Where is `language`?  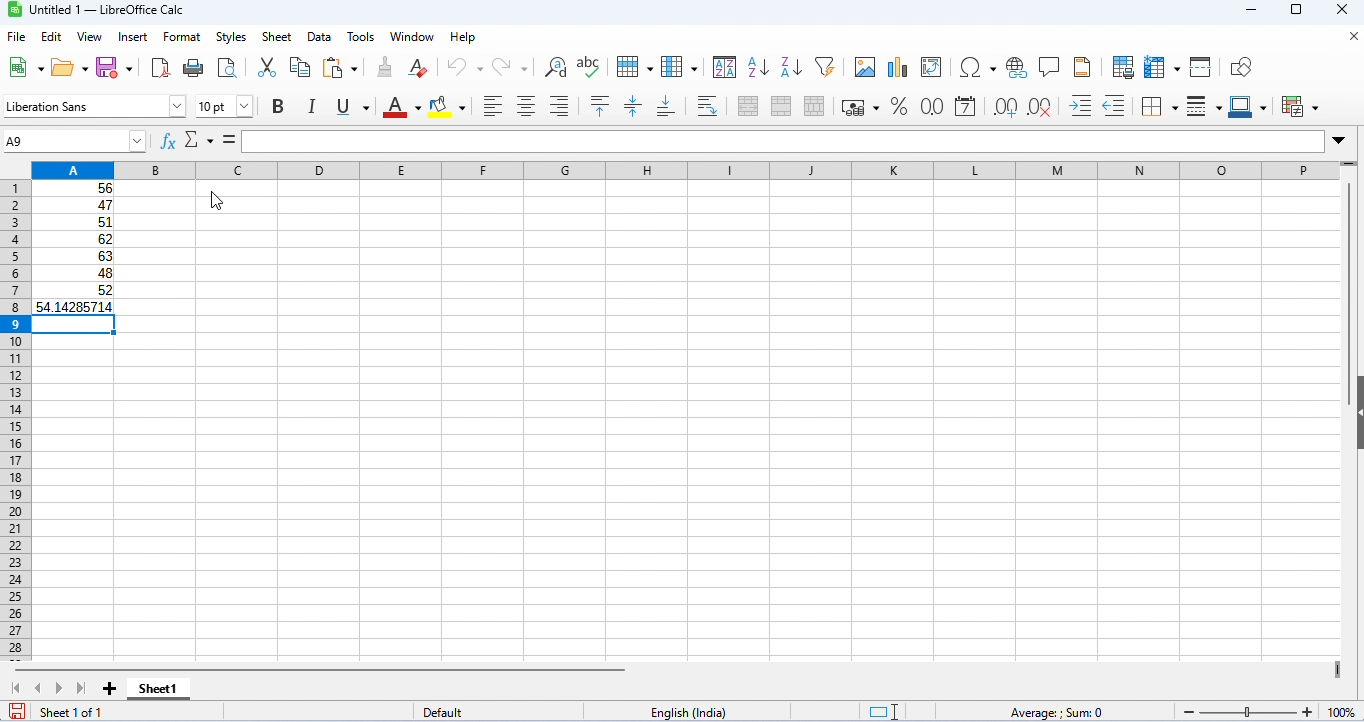 language is located at coordinates (691, 713).